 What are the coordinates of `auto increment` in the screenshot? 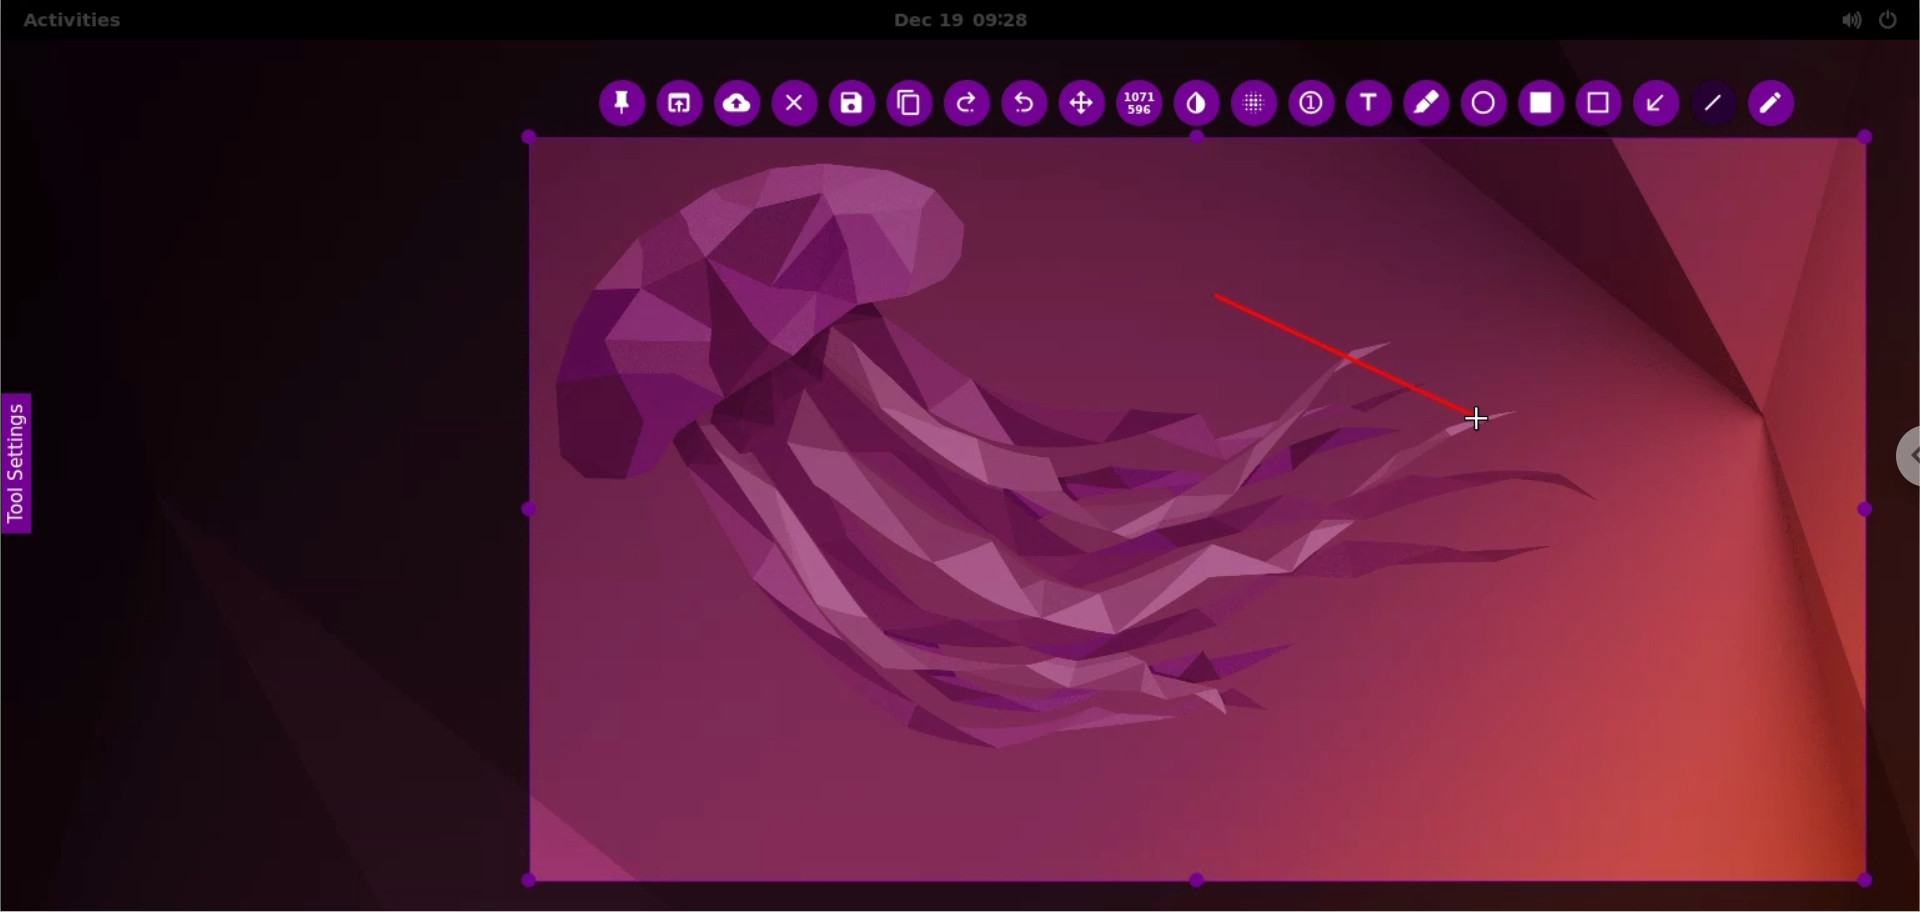 It's located at (1310, 107).